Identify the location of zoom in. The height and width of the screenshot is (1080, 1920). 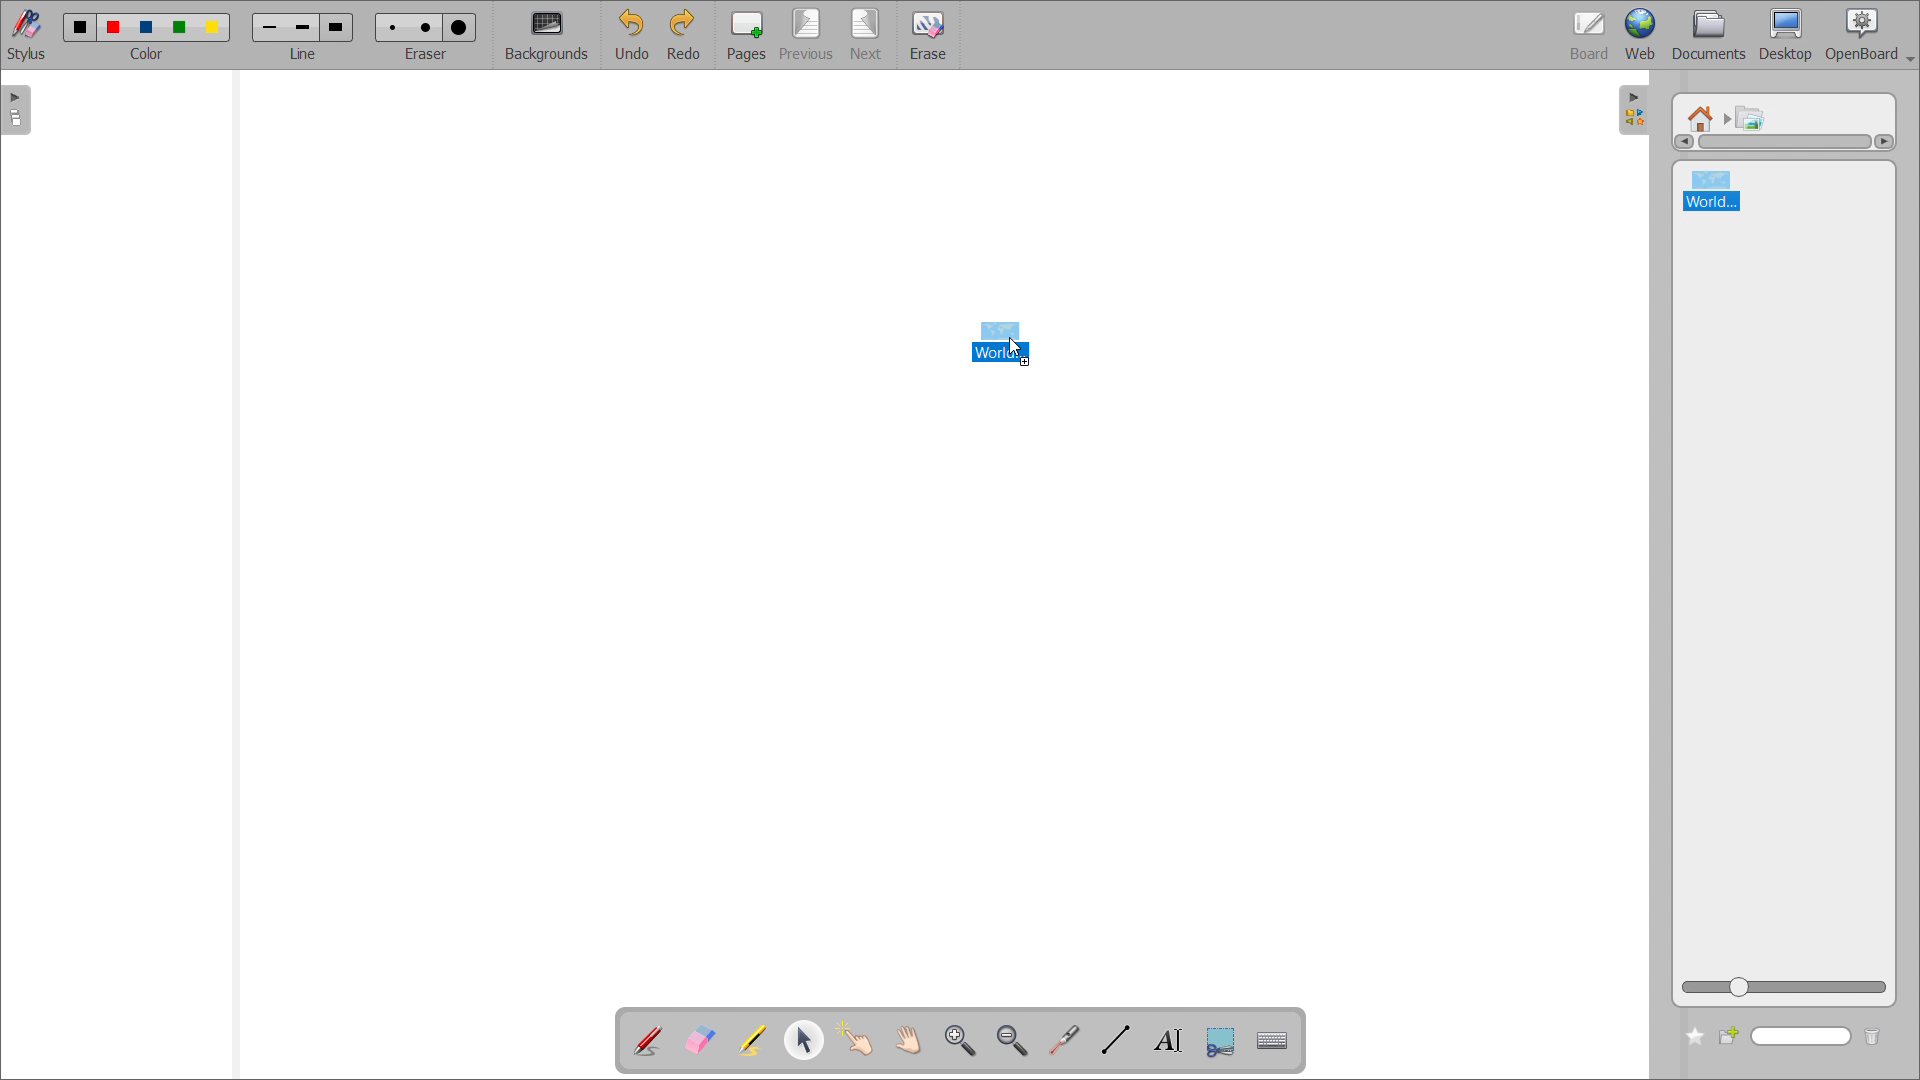
(962, 1040).